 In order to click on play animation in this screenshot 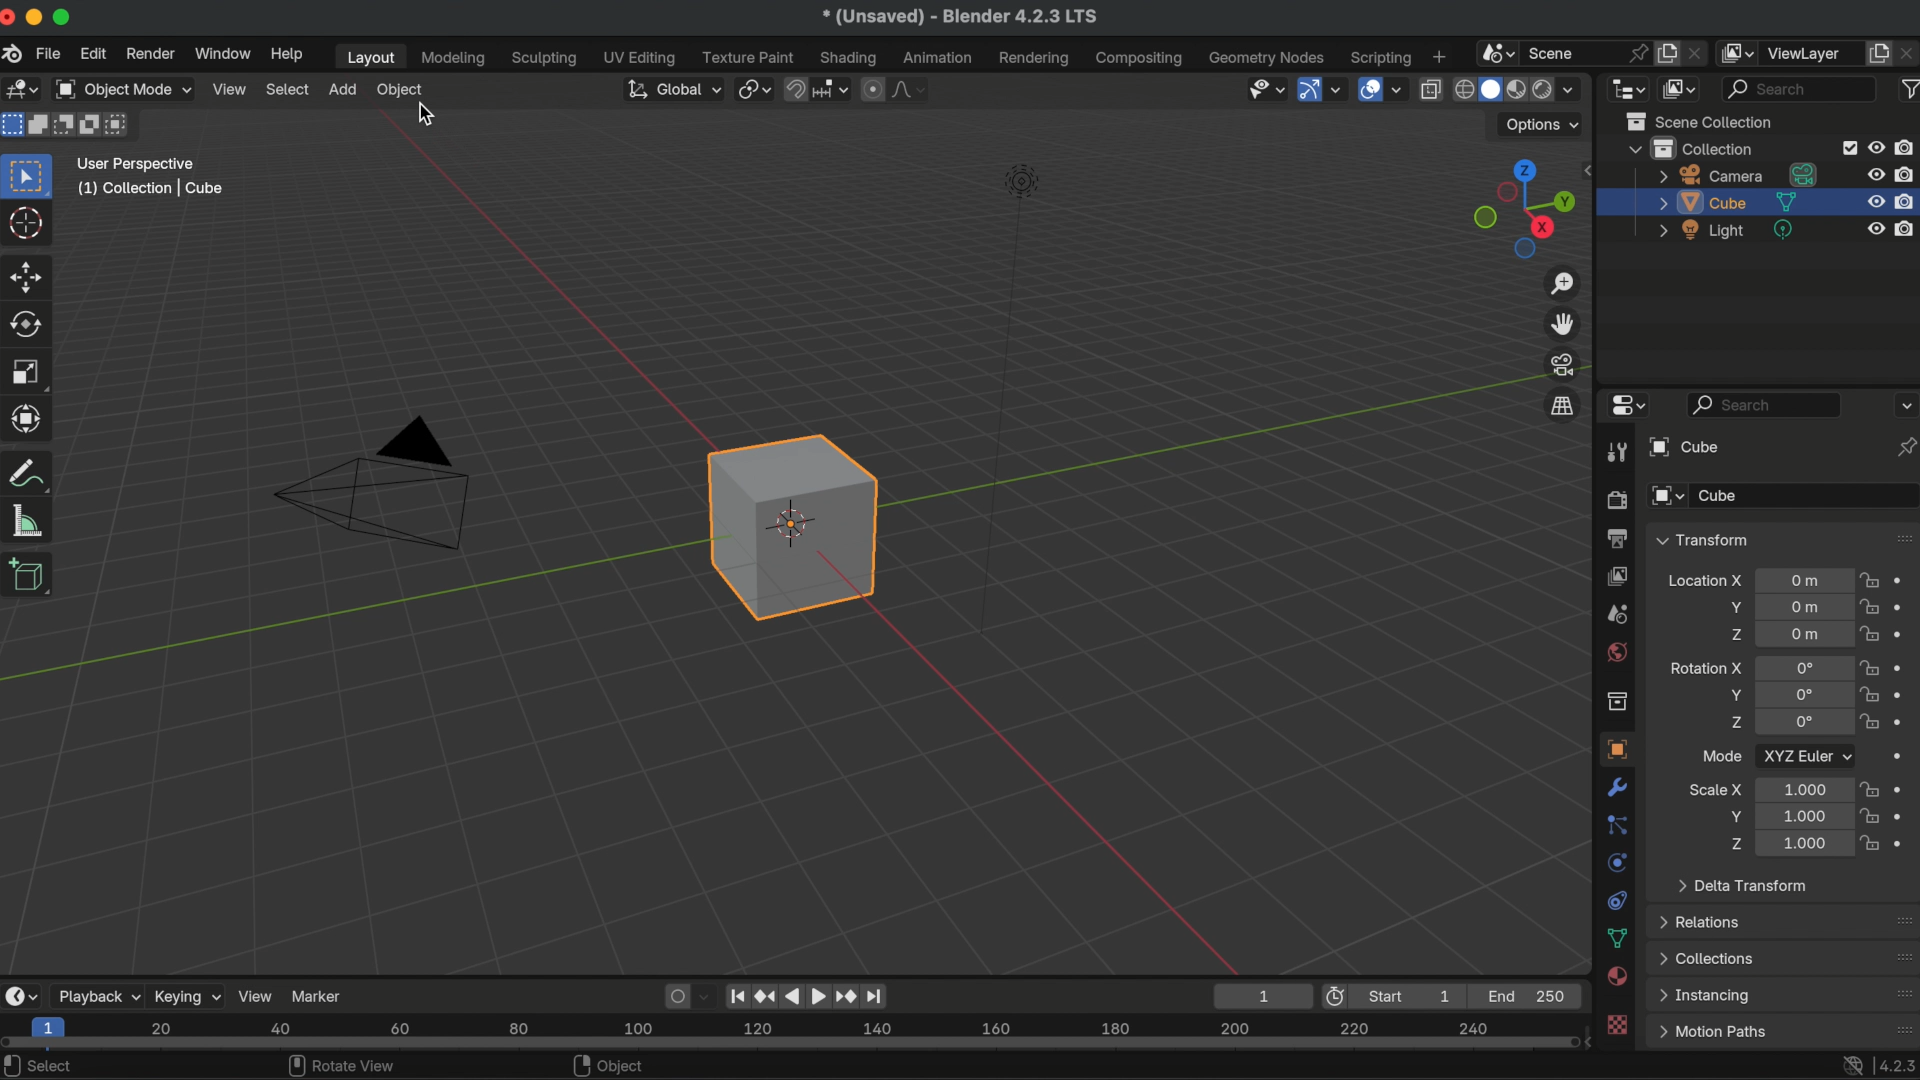, I will do `click(805, 995)`.